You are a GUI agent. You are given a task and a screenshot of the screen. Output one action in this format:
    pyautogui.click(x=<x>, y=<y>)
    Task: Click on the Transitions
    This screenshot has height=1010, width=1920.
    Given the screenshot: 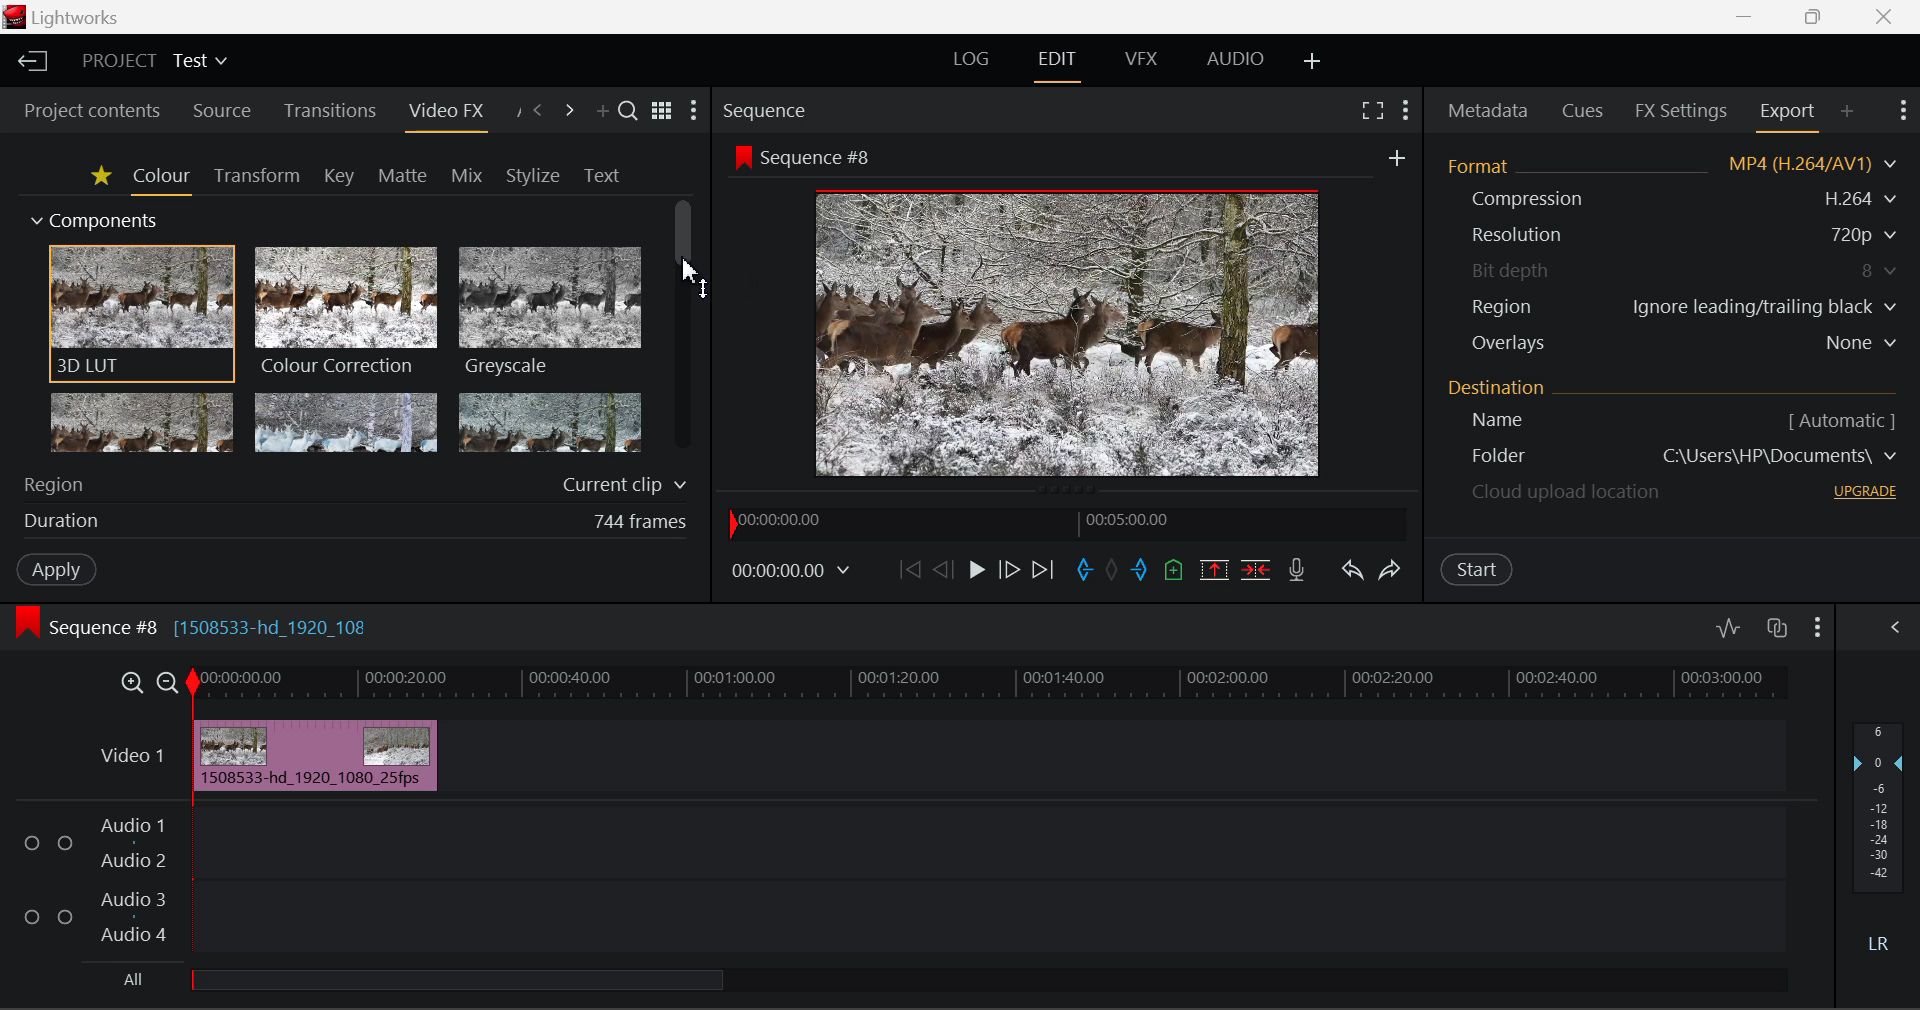 What is the action you would take?
    pyautogui.click(x=328, y=111)
    